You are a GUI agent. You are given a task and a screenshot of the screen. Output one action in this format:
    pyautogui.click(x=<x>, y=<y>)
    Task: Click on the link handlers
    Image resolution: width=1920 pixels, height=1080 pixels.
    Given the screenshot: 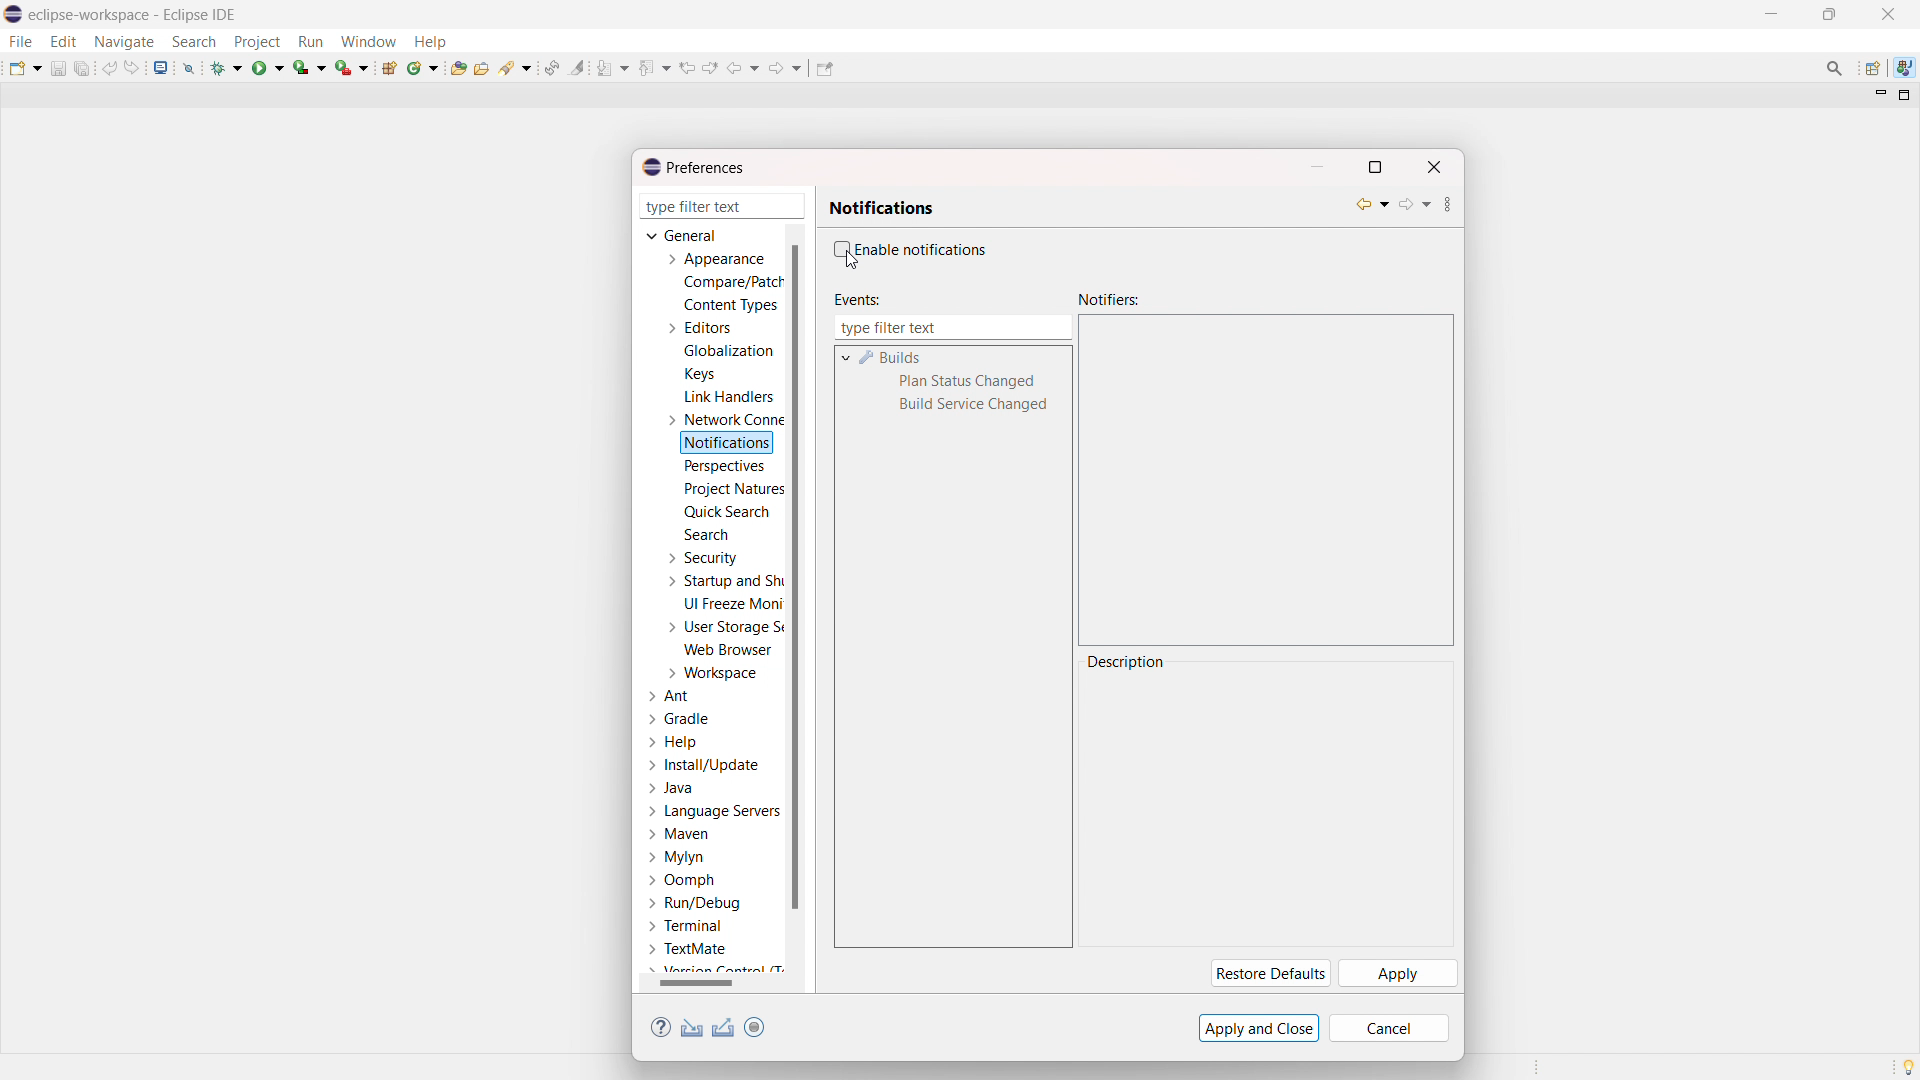 What is the action you would take?
    pyautogui.click(x=729, y=397)
    